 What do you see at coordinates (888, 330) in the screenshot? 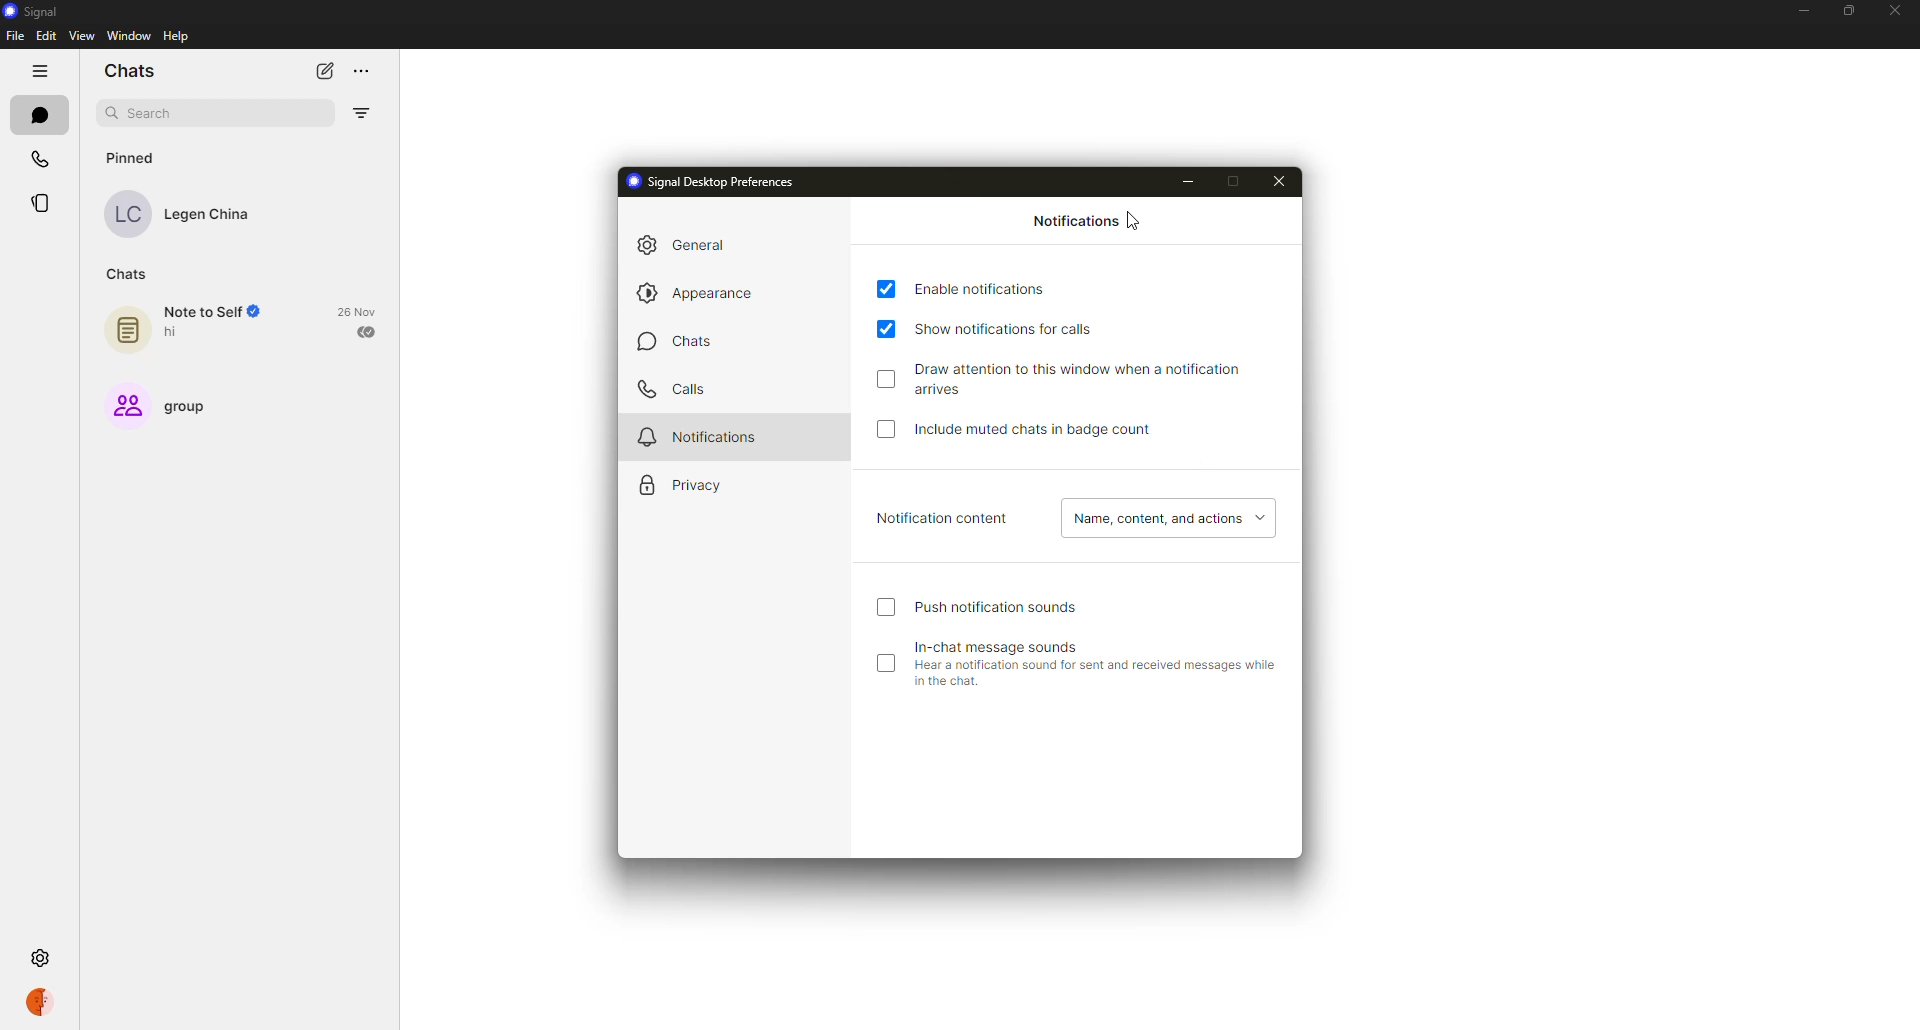
I see `enabled` at bounding box center [888, 330].